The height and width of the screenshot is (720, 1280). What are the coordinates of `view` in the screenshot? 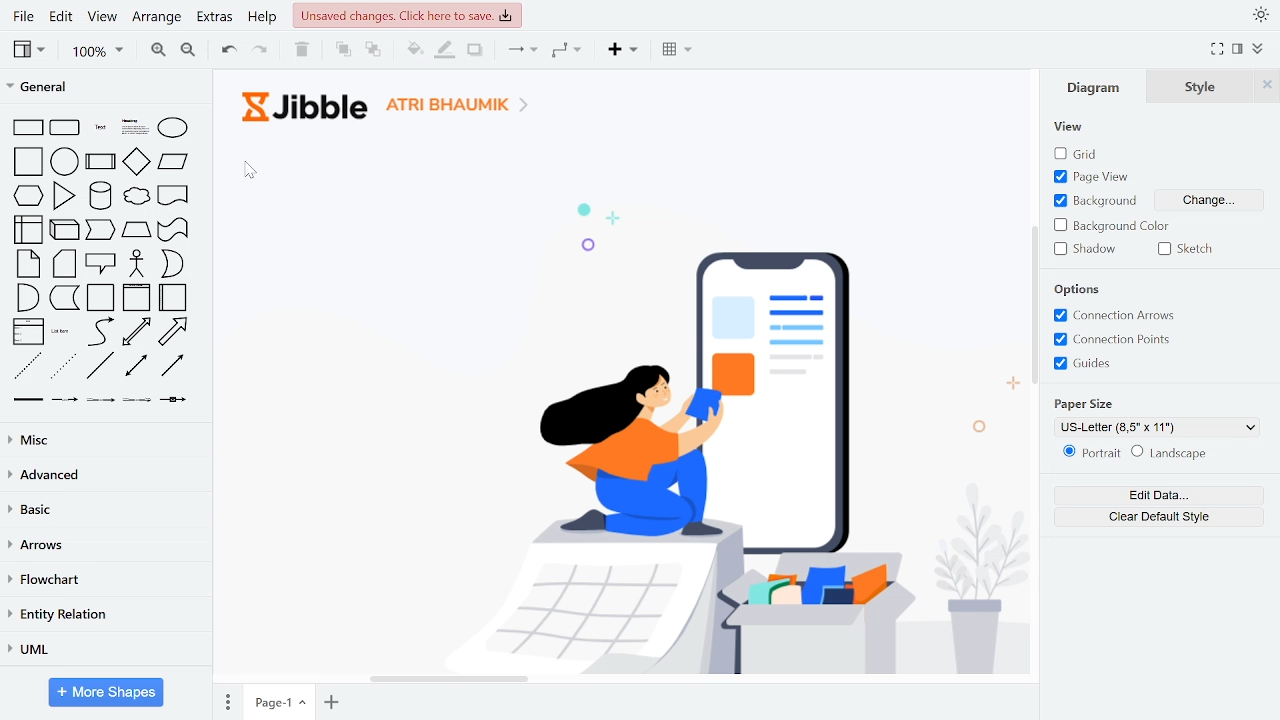 It's located at (28, 50).